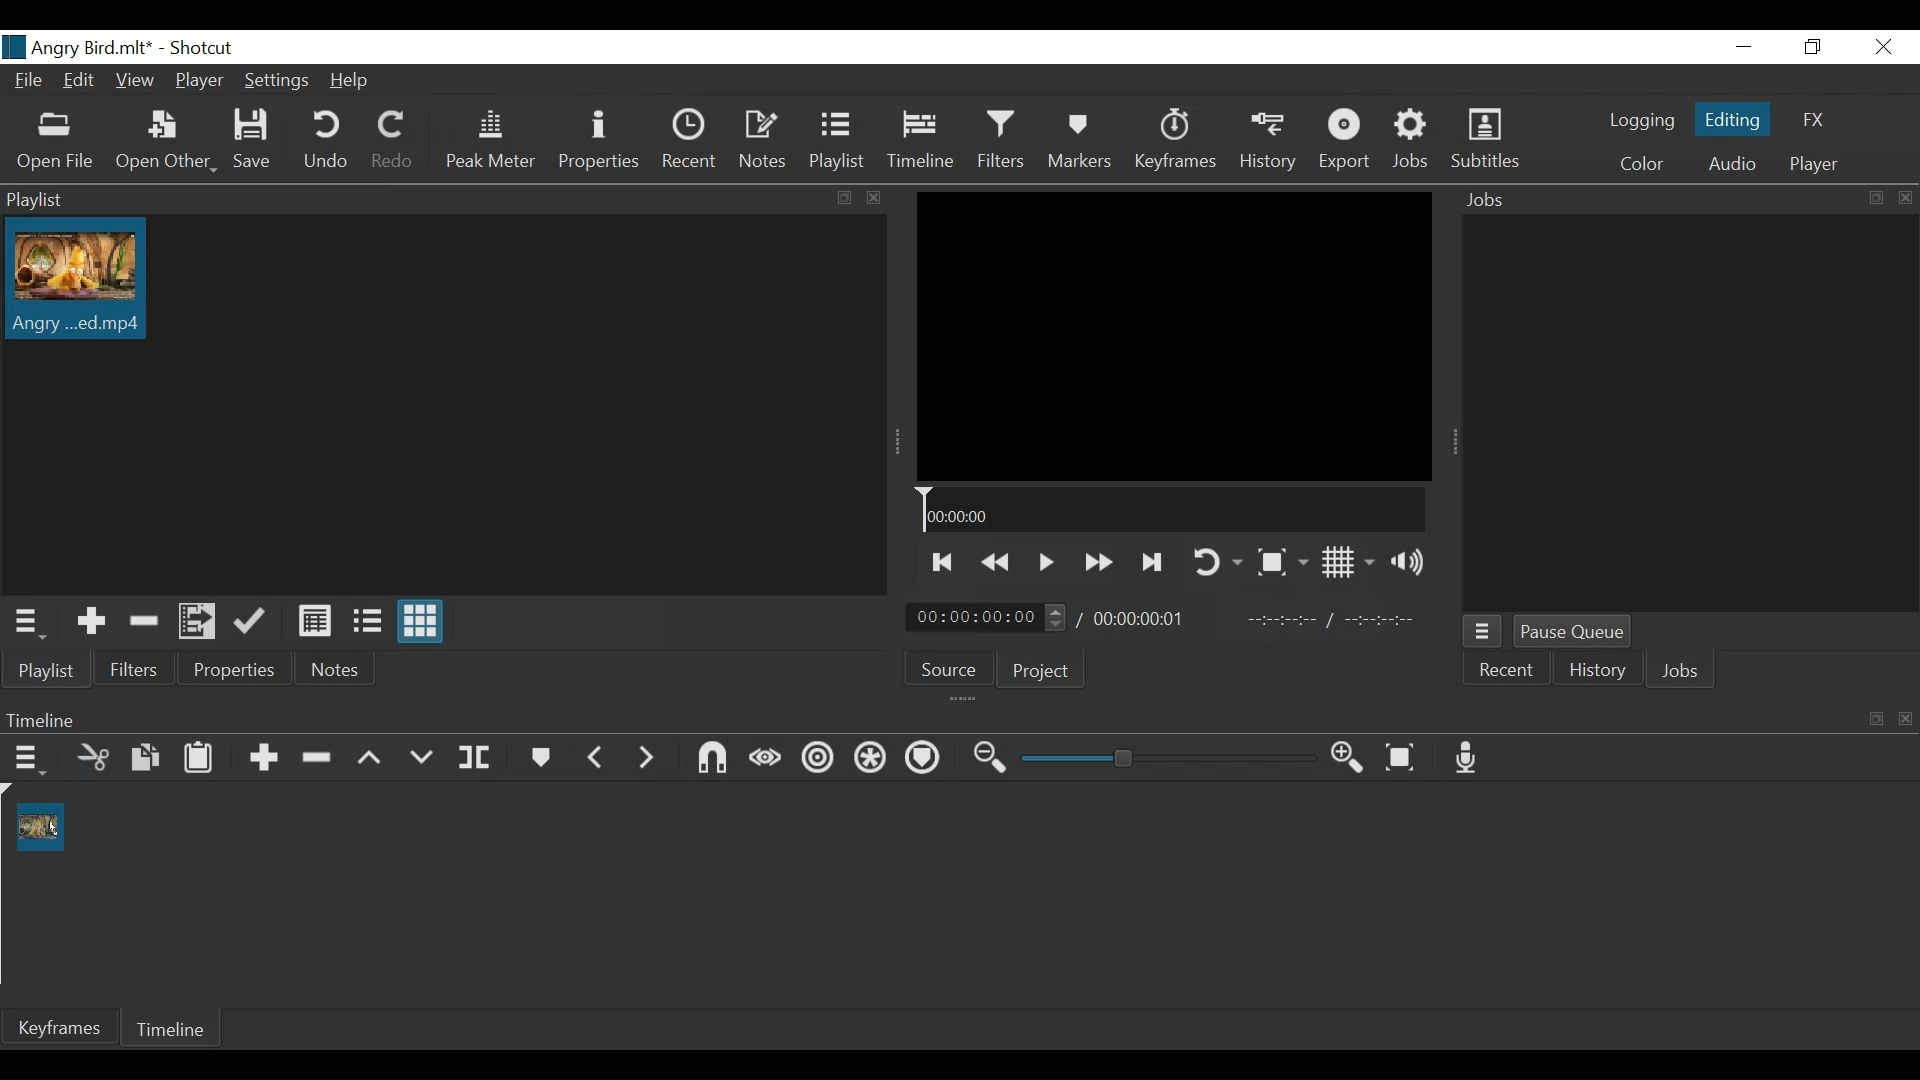 The height and width of the screenshot is (1080, 1920). Describe the element at coordinates (868, 760) in the screenshot. I see `Ripple all tracks` at that location.